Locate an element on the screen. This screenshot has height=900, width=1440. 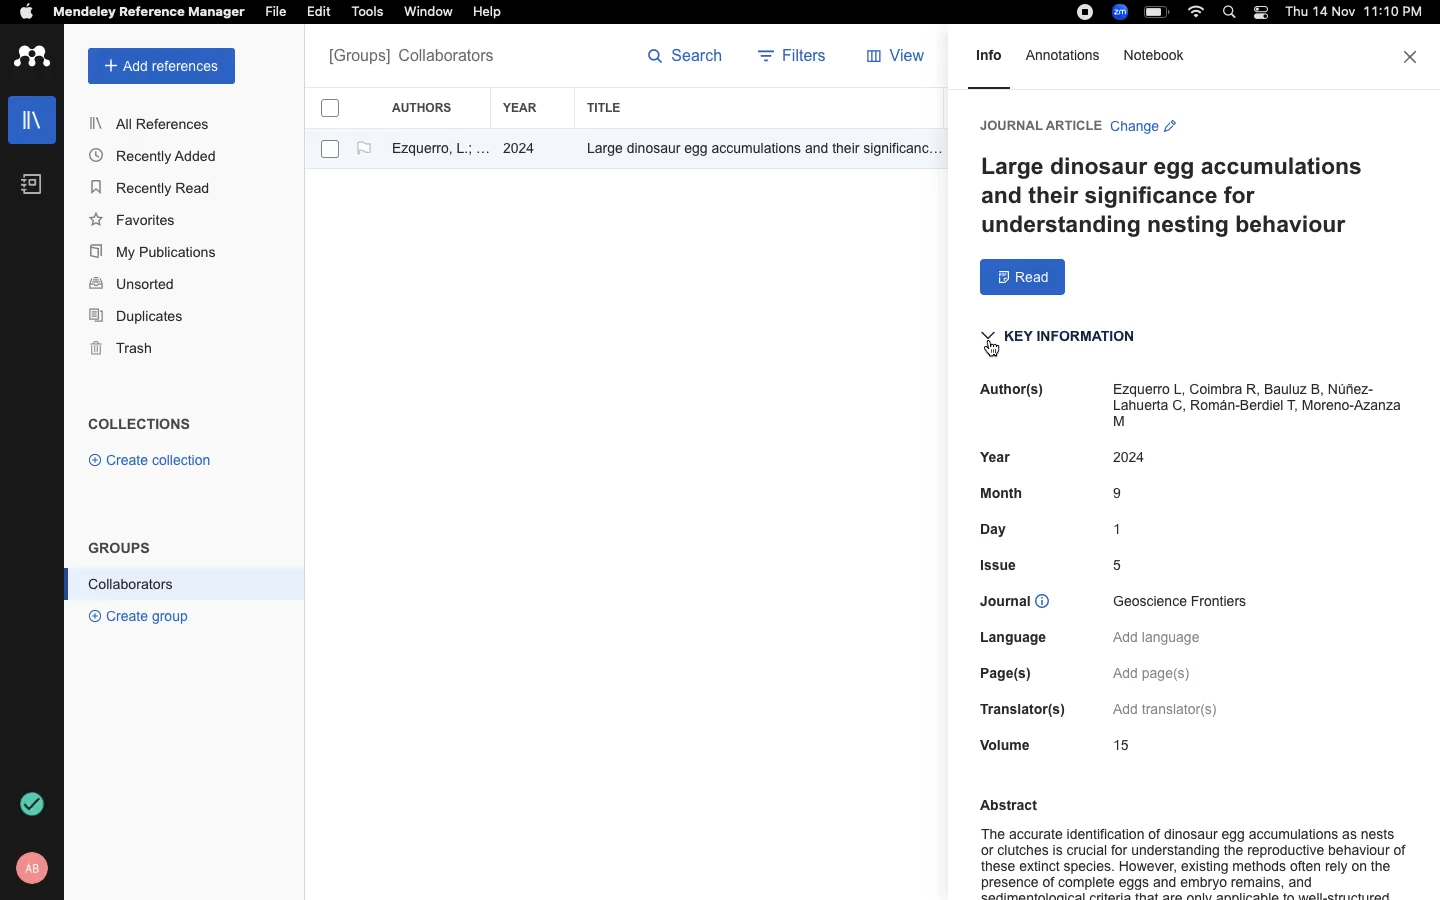
annotations is located at coordinates (1067, 55).